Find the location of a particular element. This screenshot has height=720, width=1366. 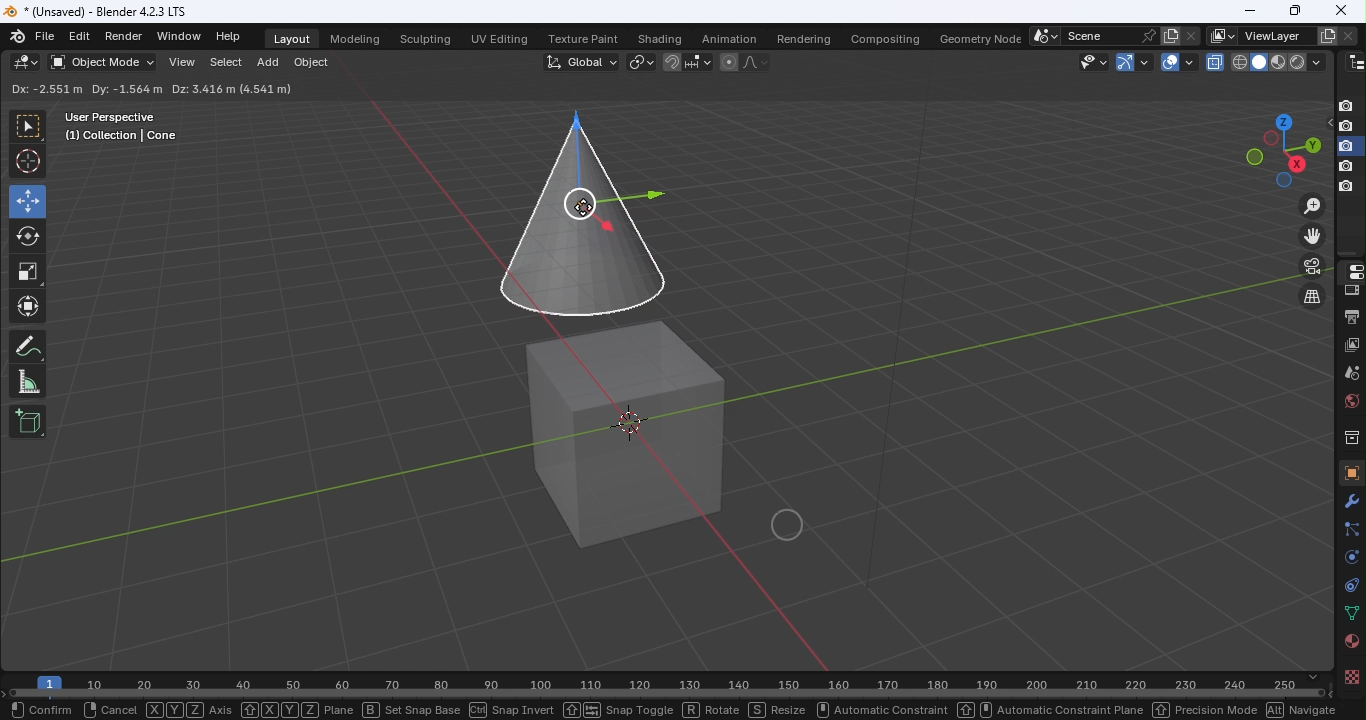

Gizmo is located at coordinates (1122, 61).